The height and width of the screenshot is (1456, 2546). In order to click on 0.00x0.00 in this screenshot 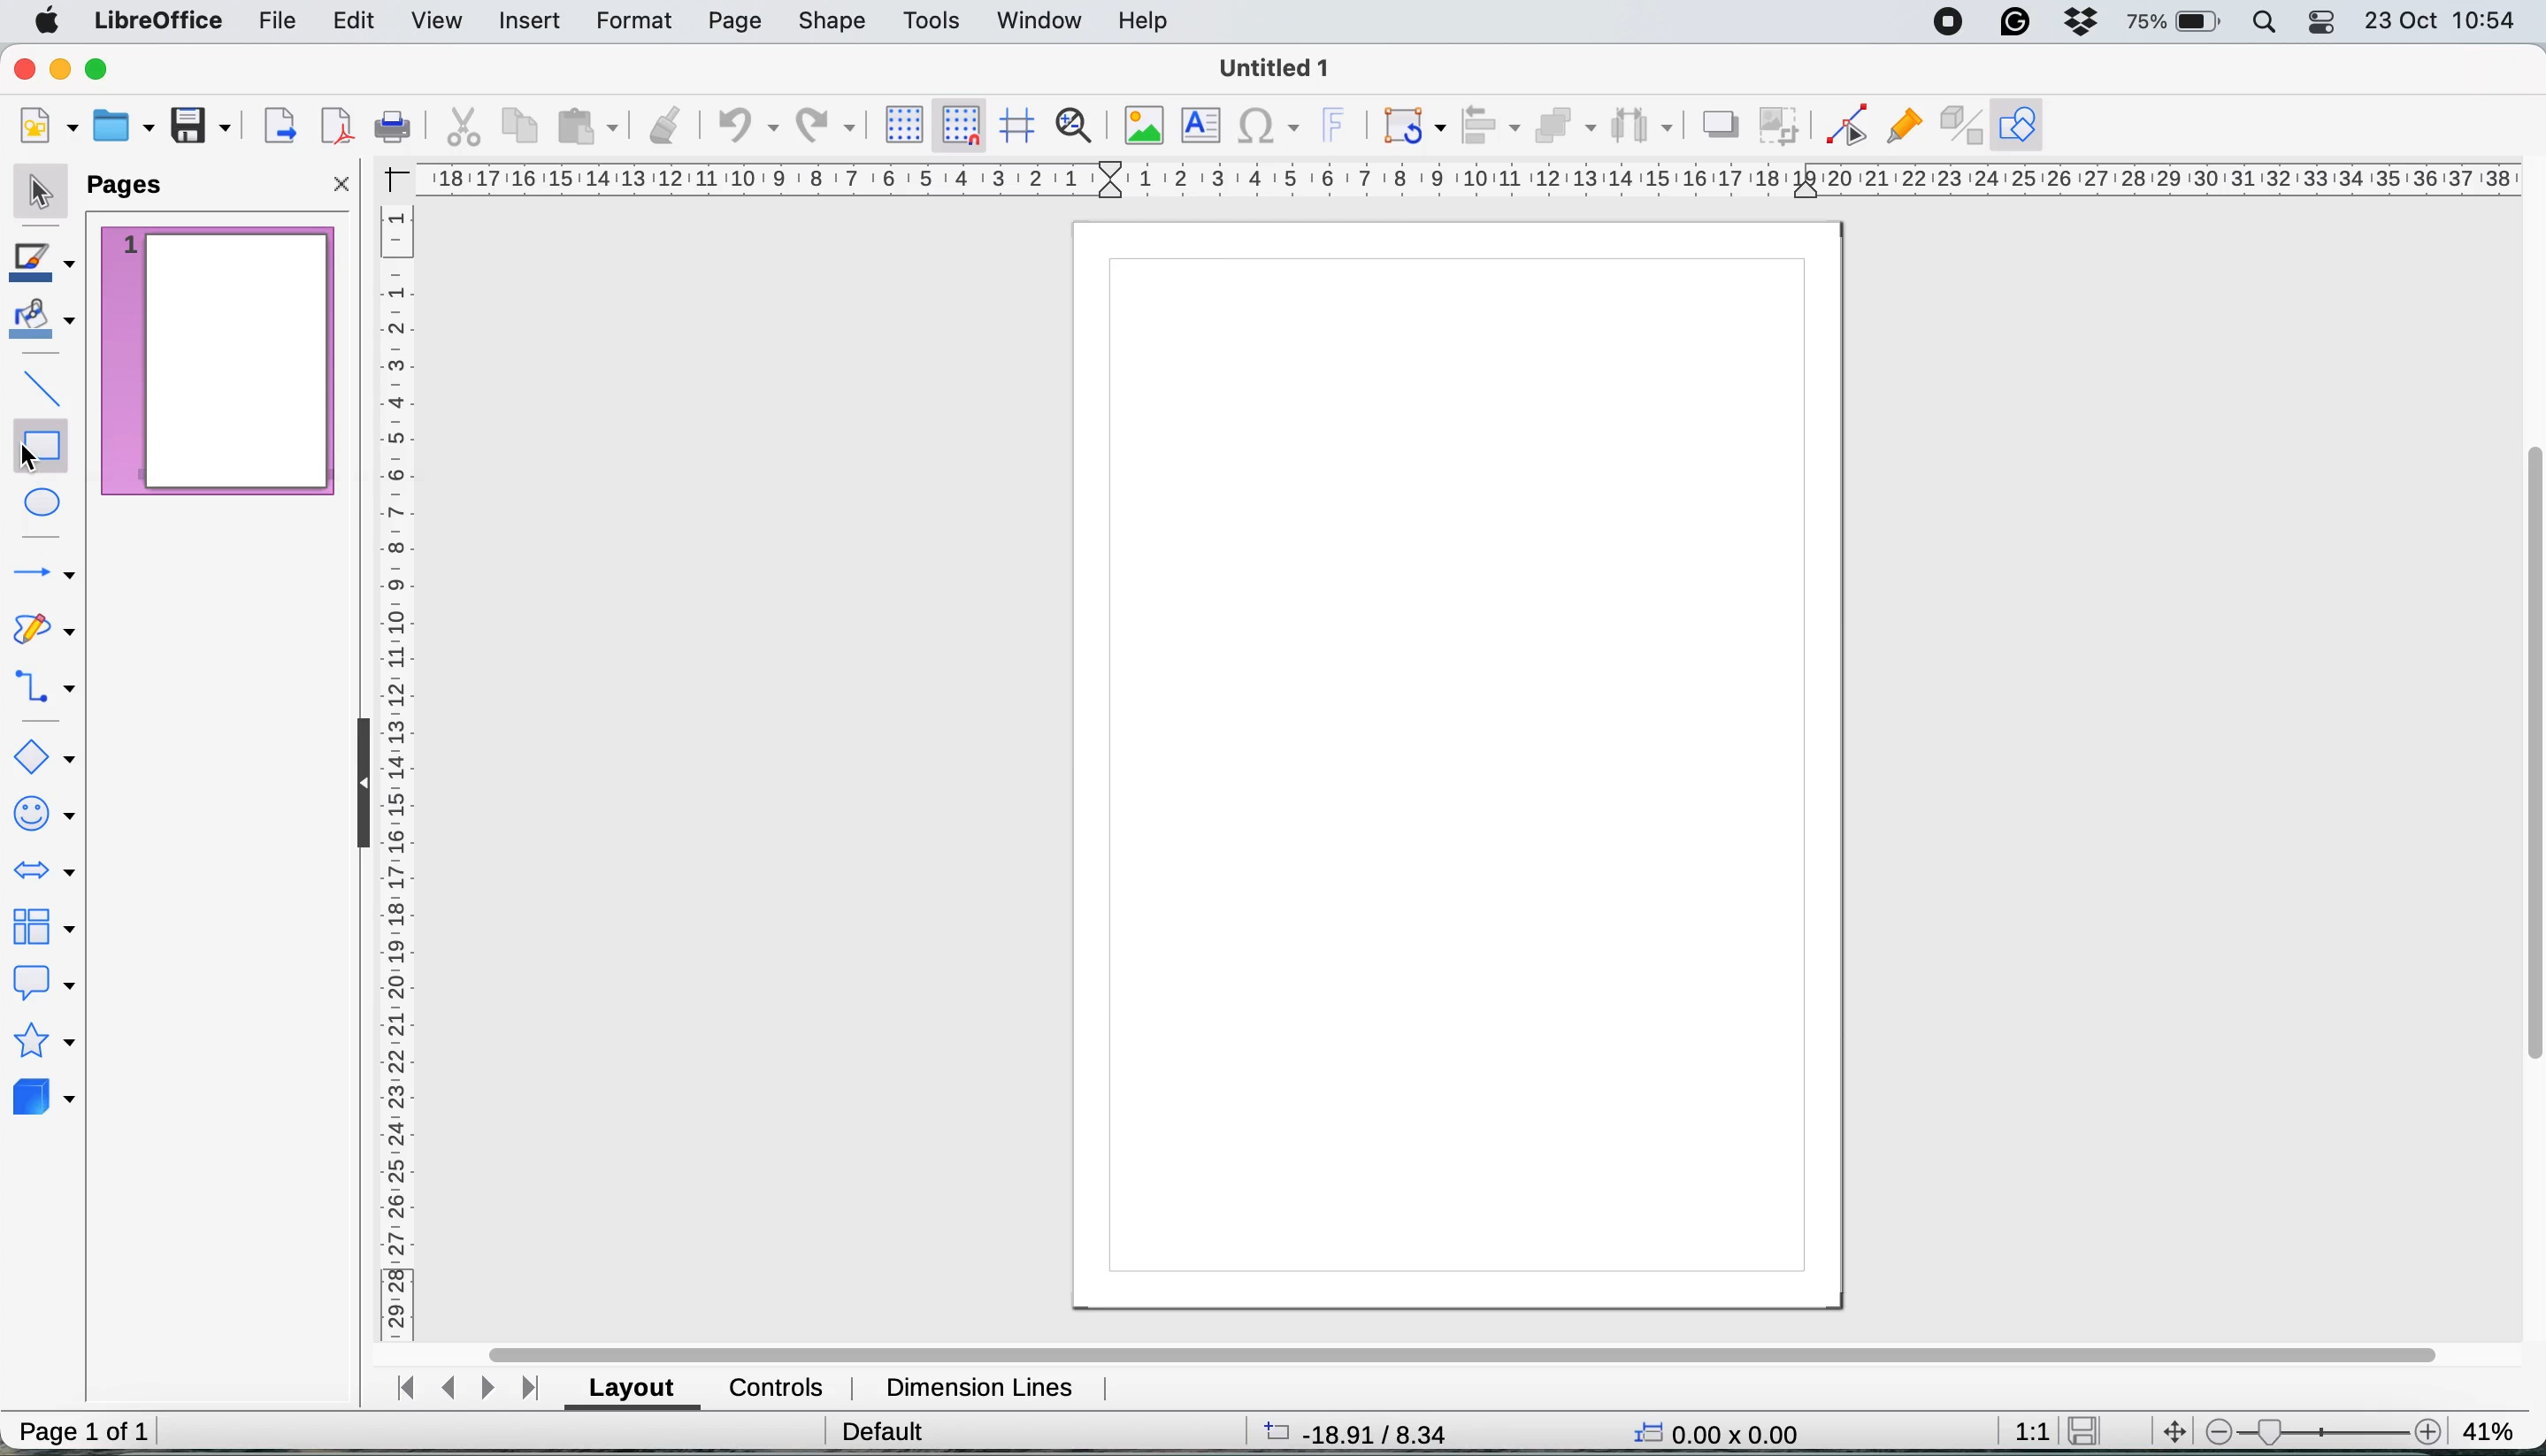, I will do `click(1718, 1430)`.